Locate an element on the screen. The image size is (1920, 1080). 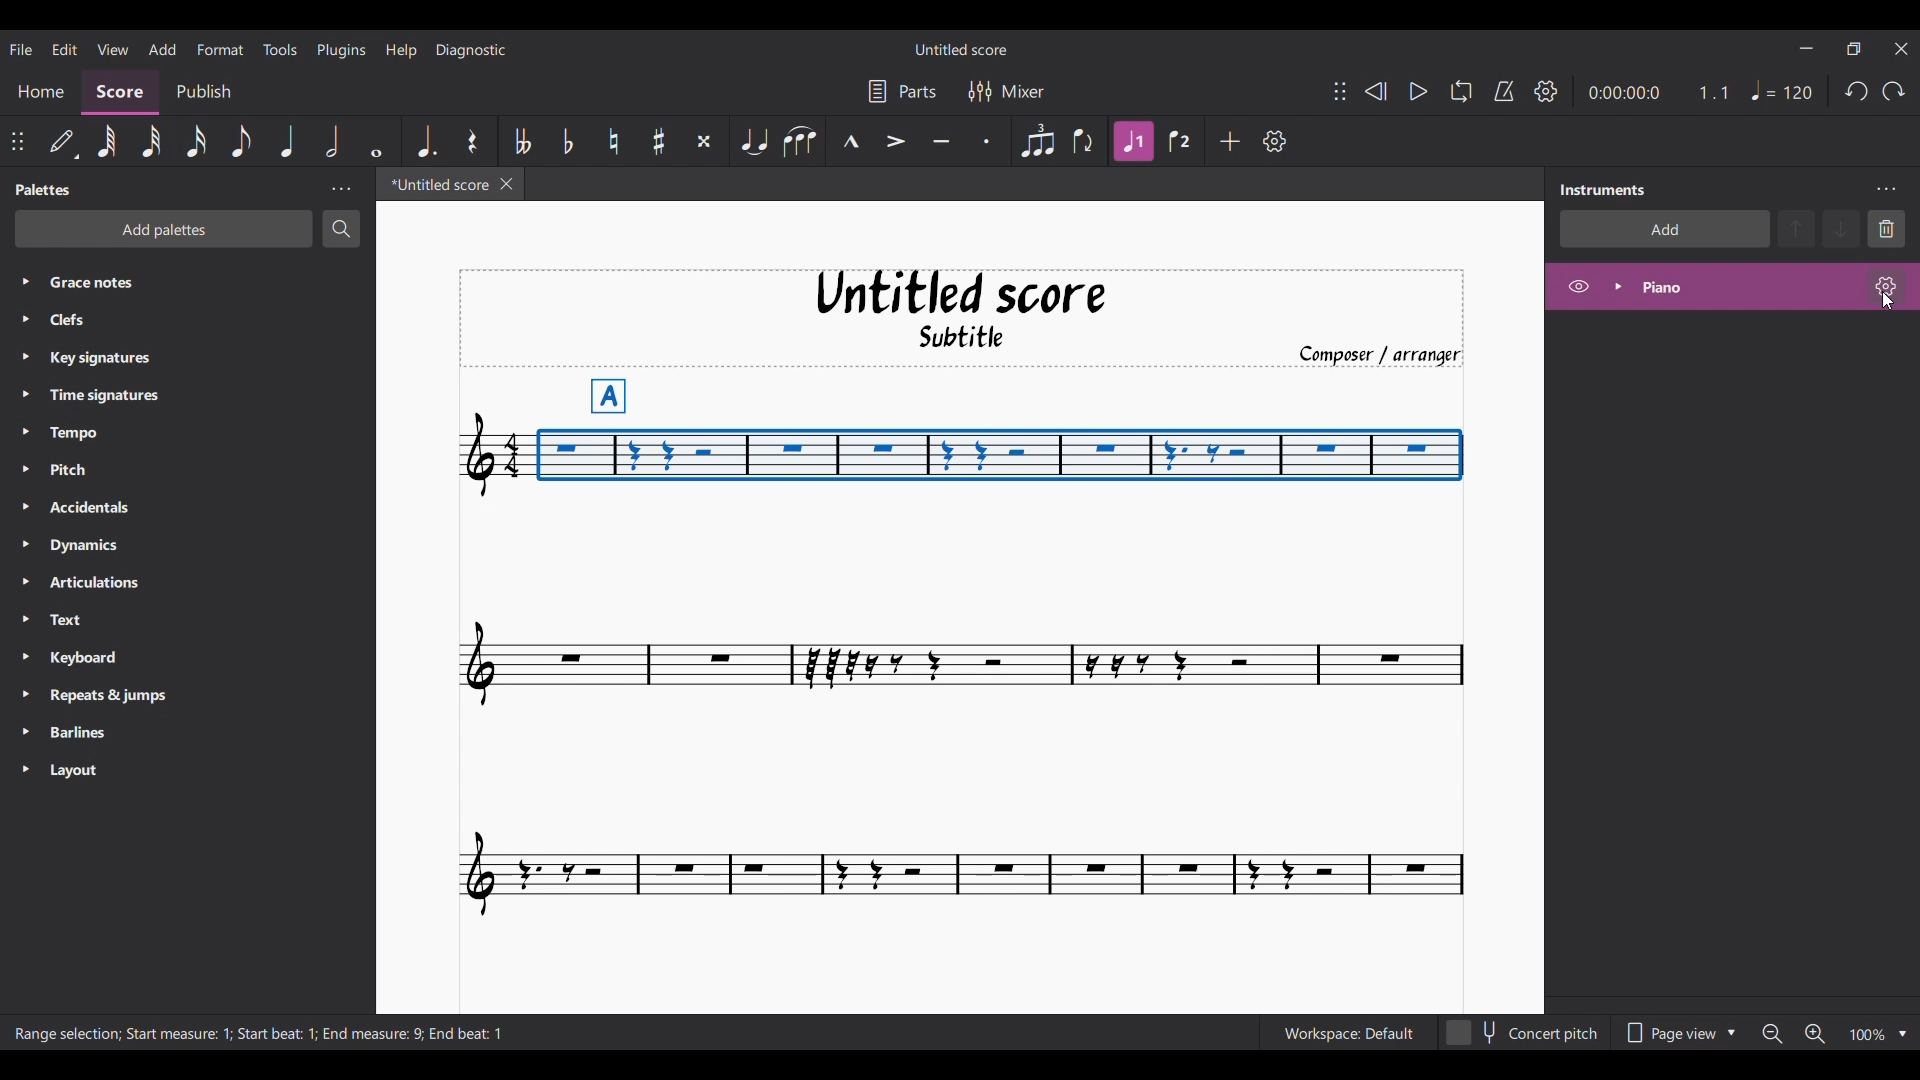
Layout is located at coordinates (104, 772).